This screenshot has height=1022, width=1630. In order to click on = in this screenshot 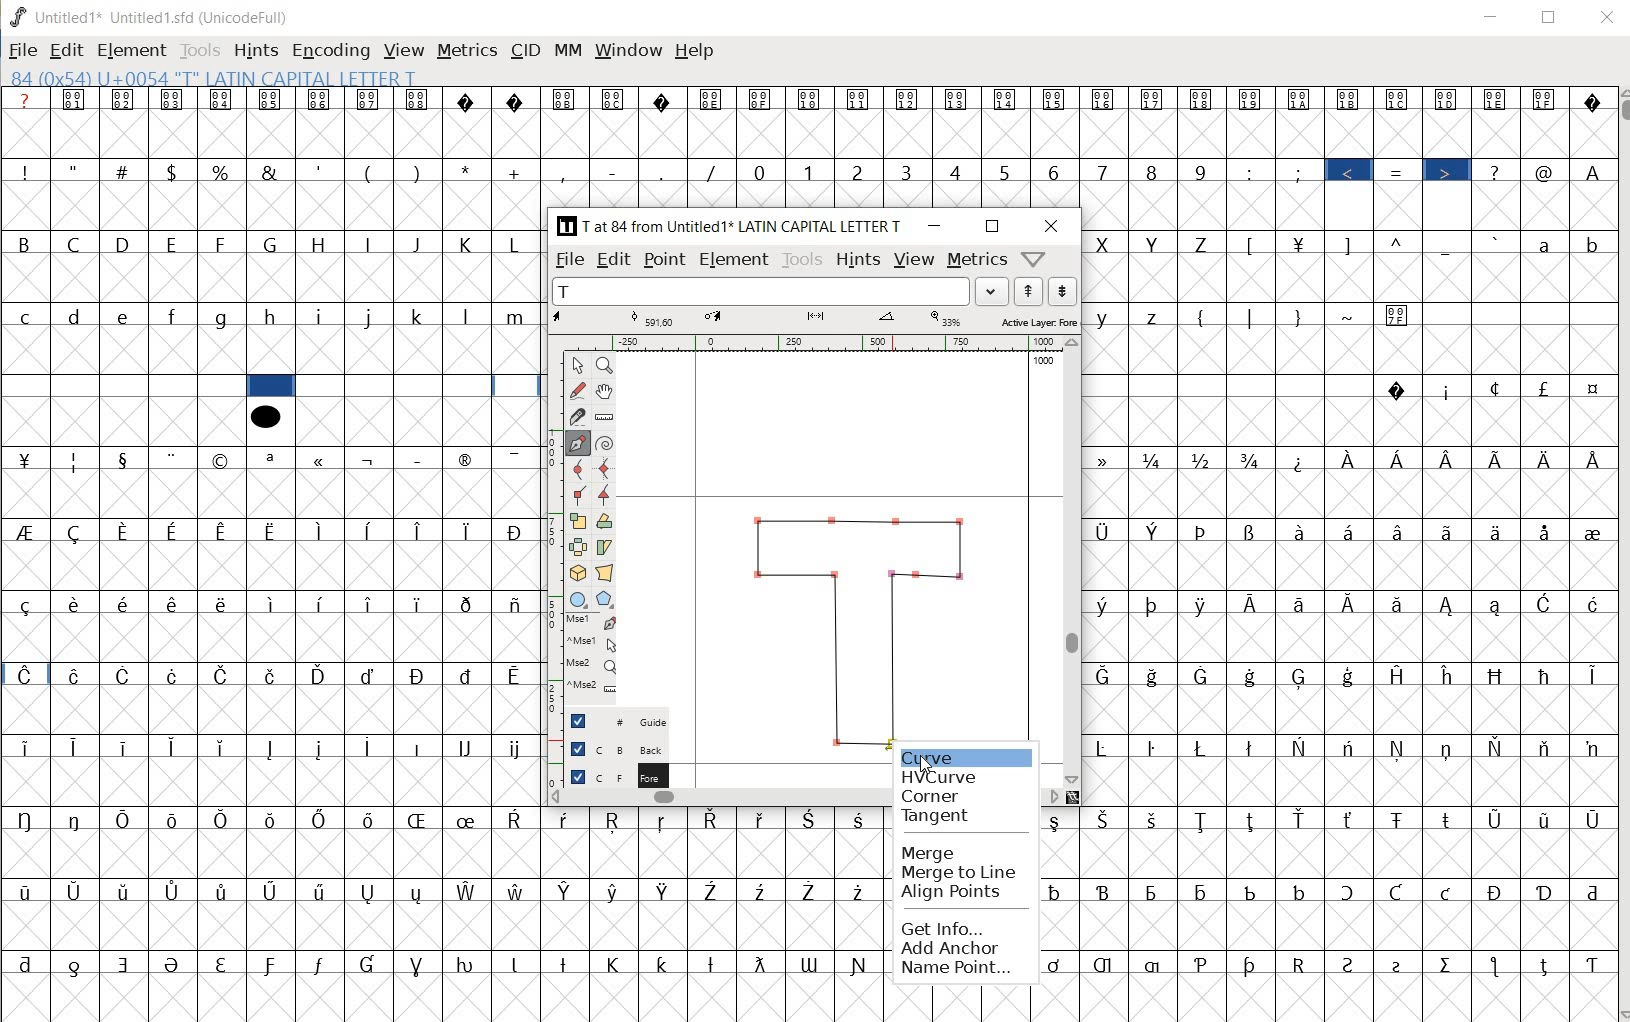, I will do `click(1401, 172)`.